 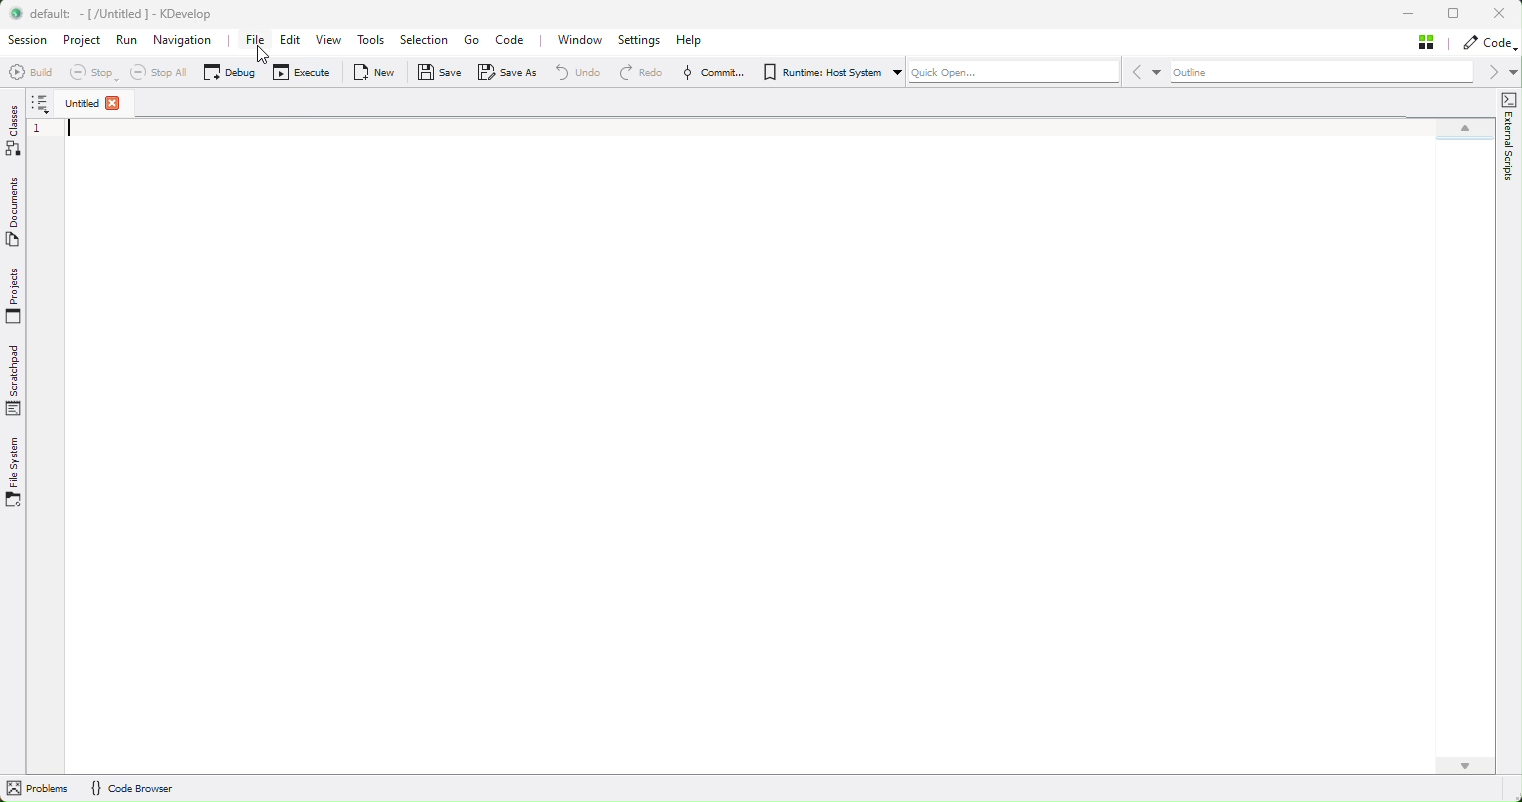 What do you see at coordinates (1487, 43) in the screenshot?
I see `code` at bounding box center [1487, 43].